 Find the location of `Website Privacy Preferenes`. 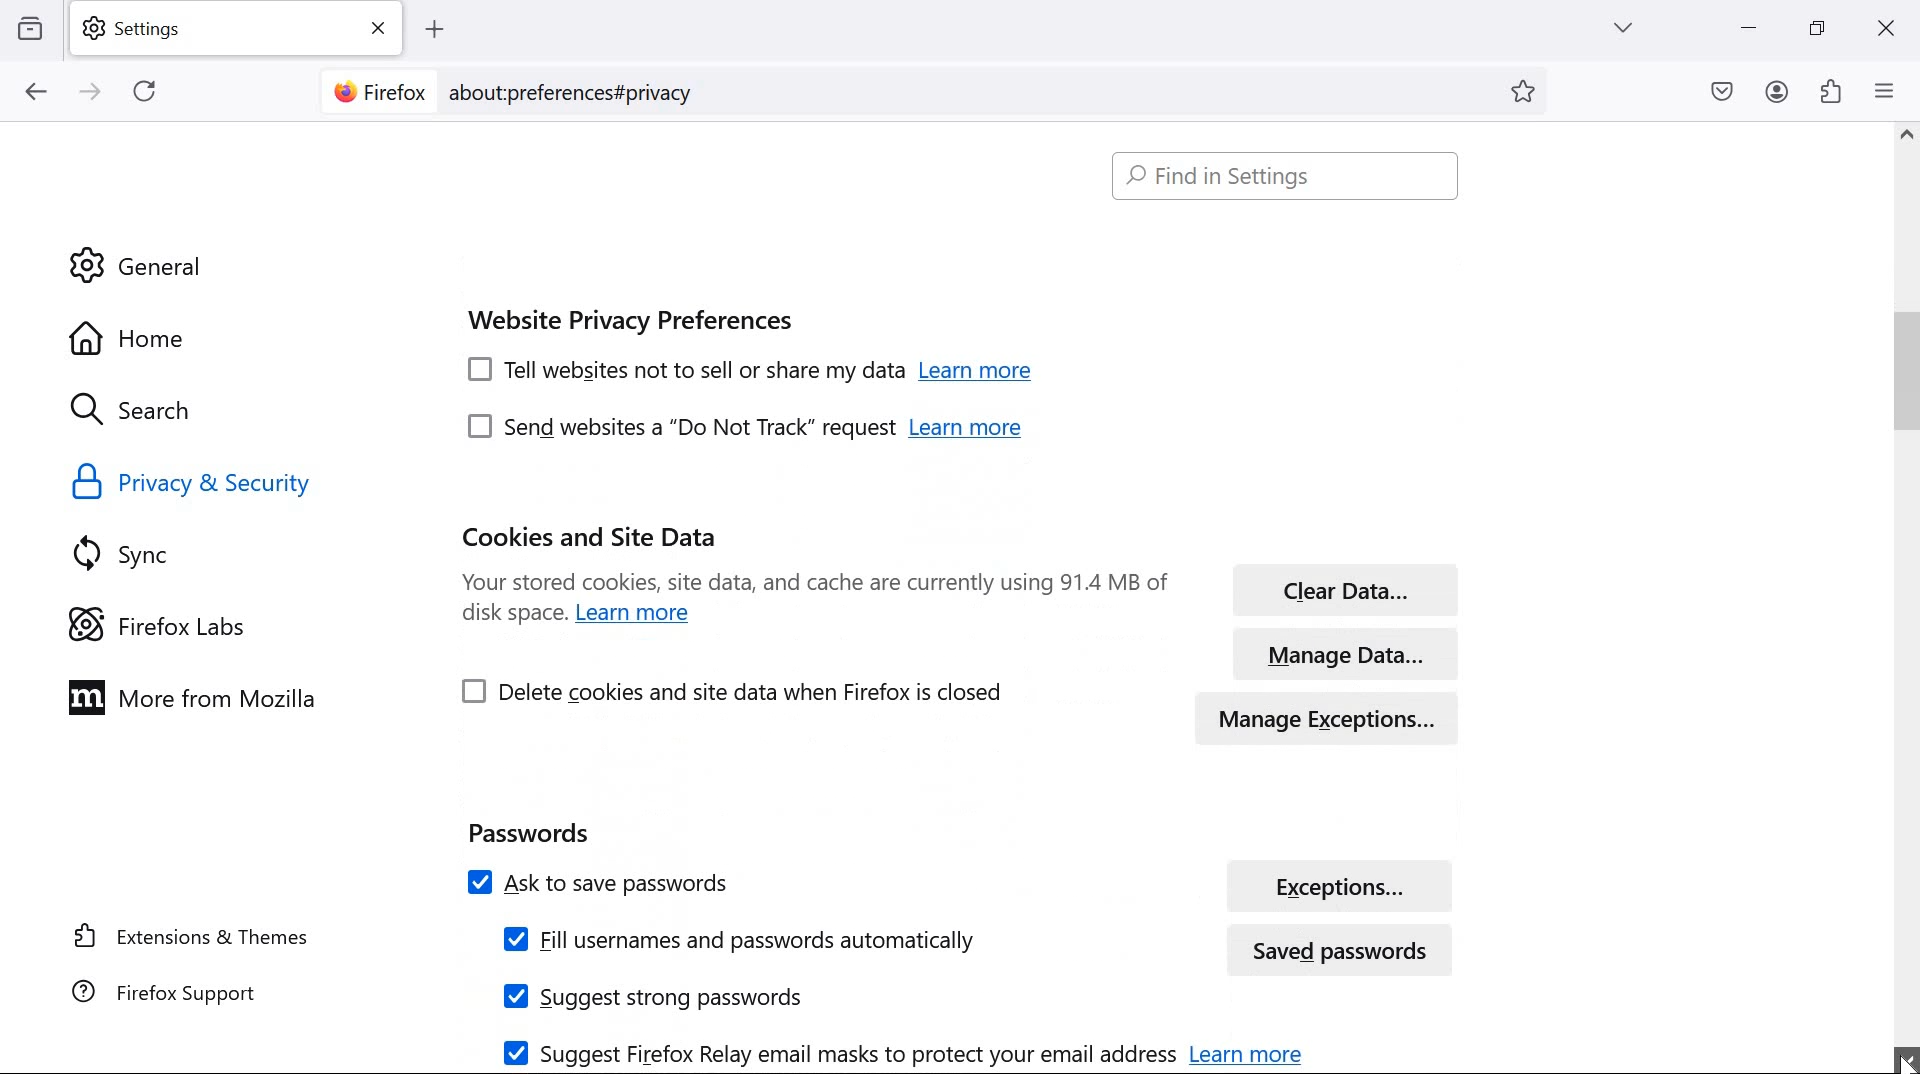

Website Privacy Preferenes is located at coordinates (743, 321).